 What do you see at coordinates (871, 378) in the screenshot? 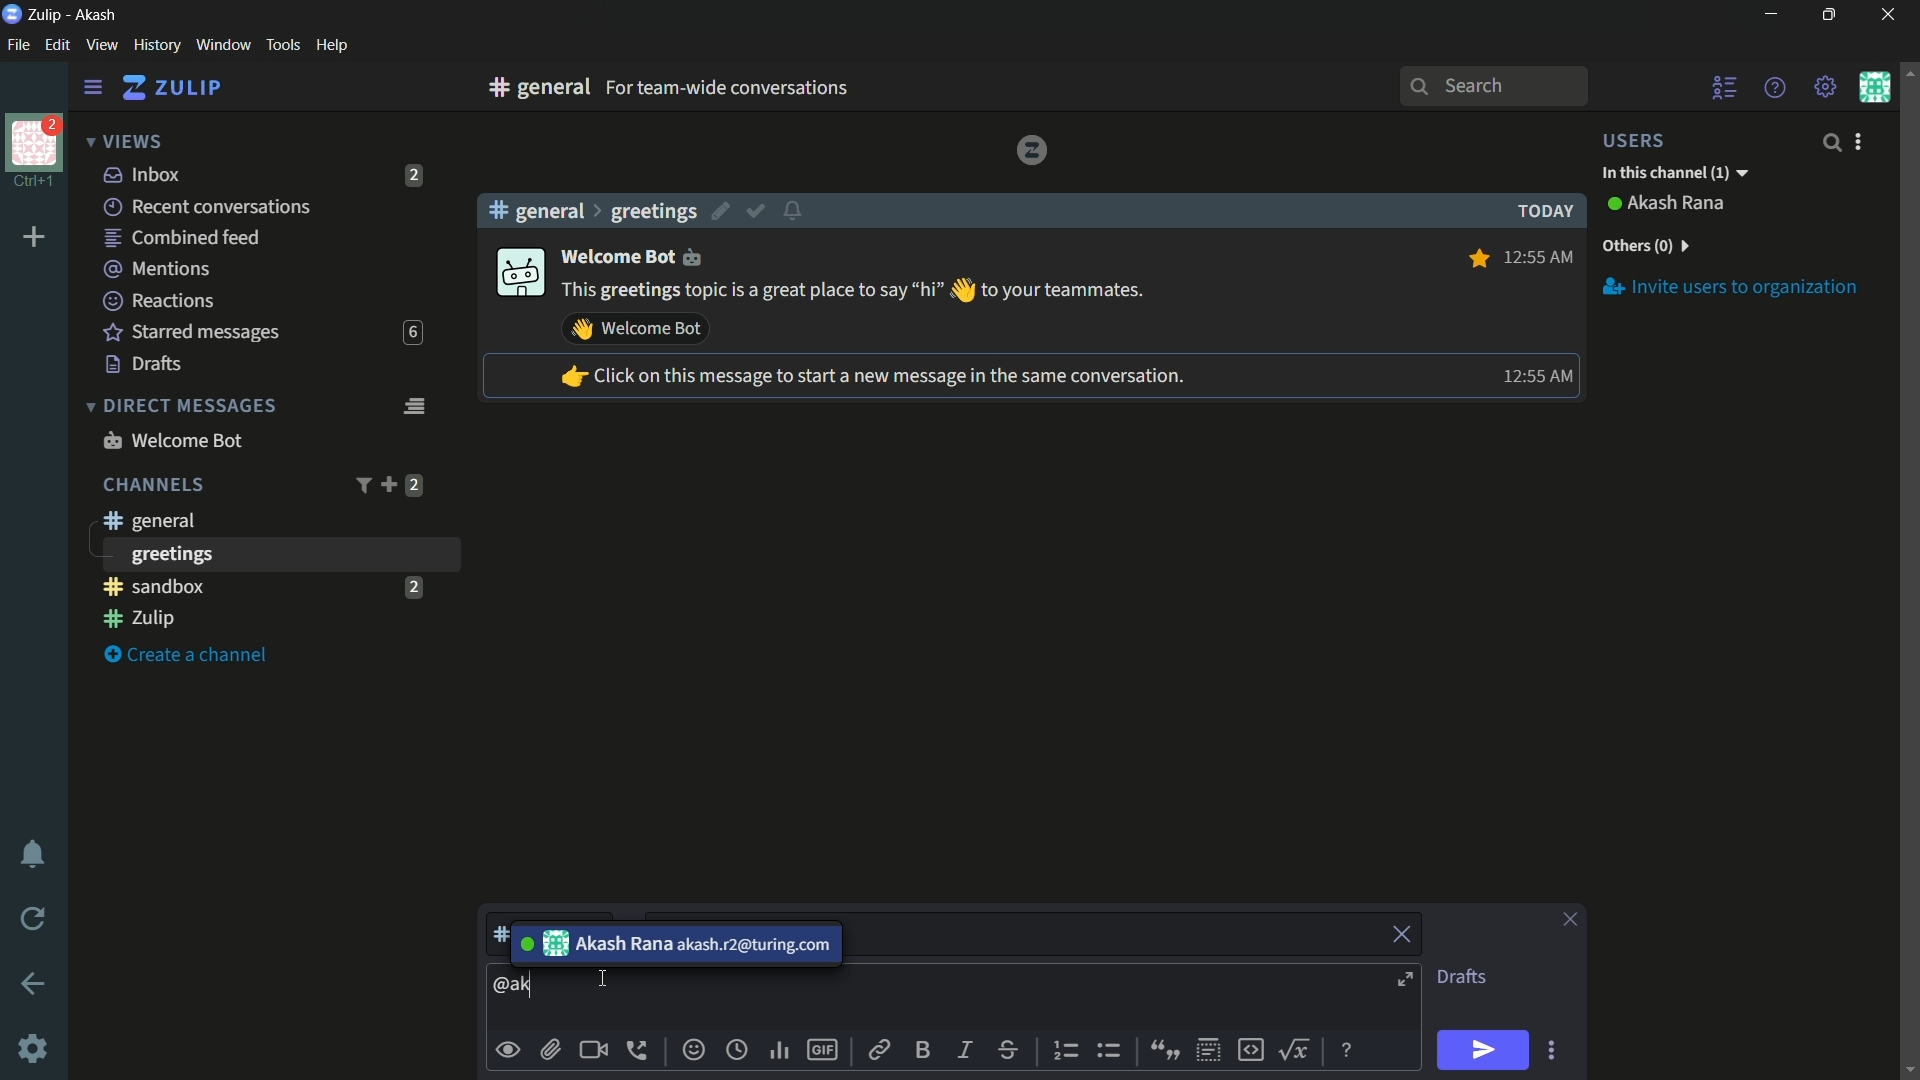
I see `Click on this message to start a new message in the same conversation` at bounding box center [871, 378].